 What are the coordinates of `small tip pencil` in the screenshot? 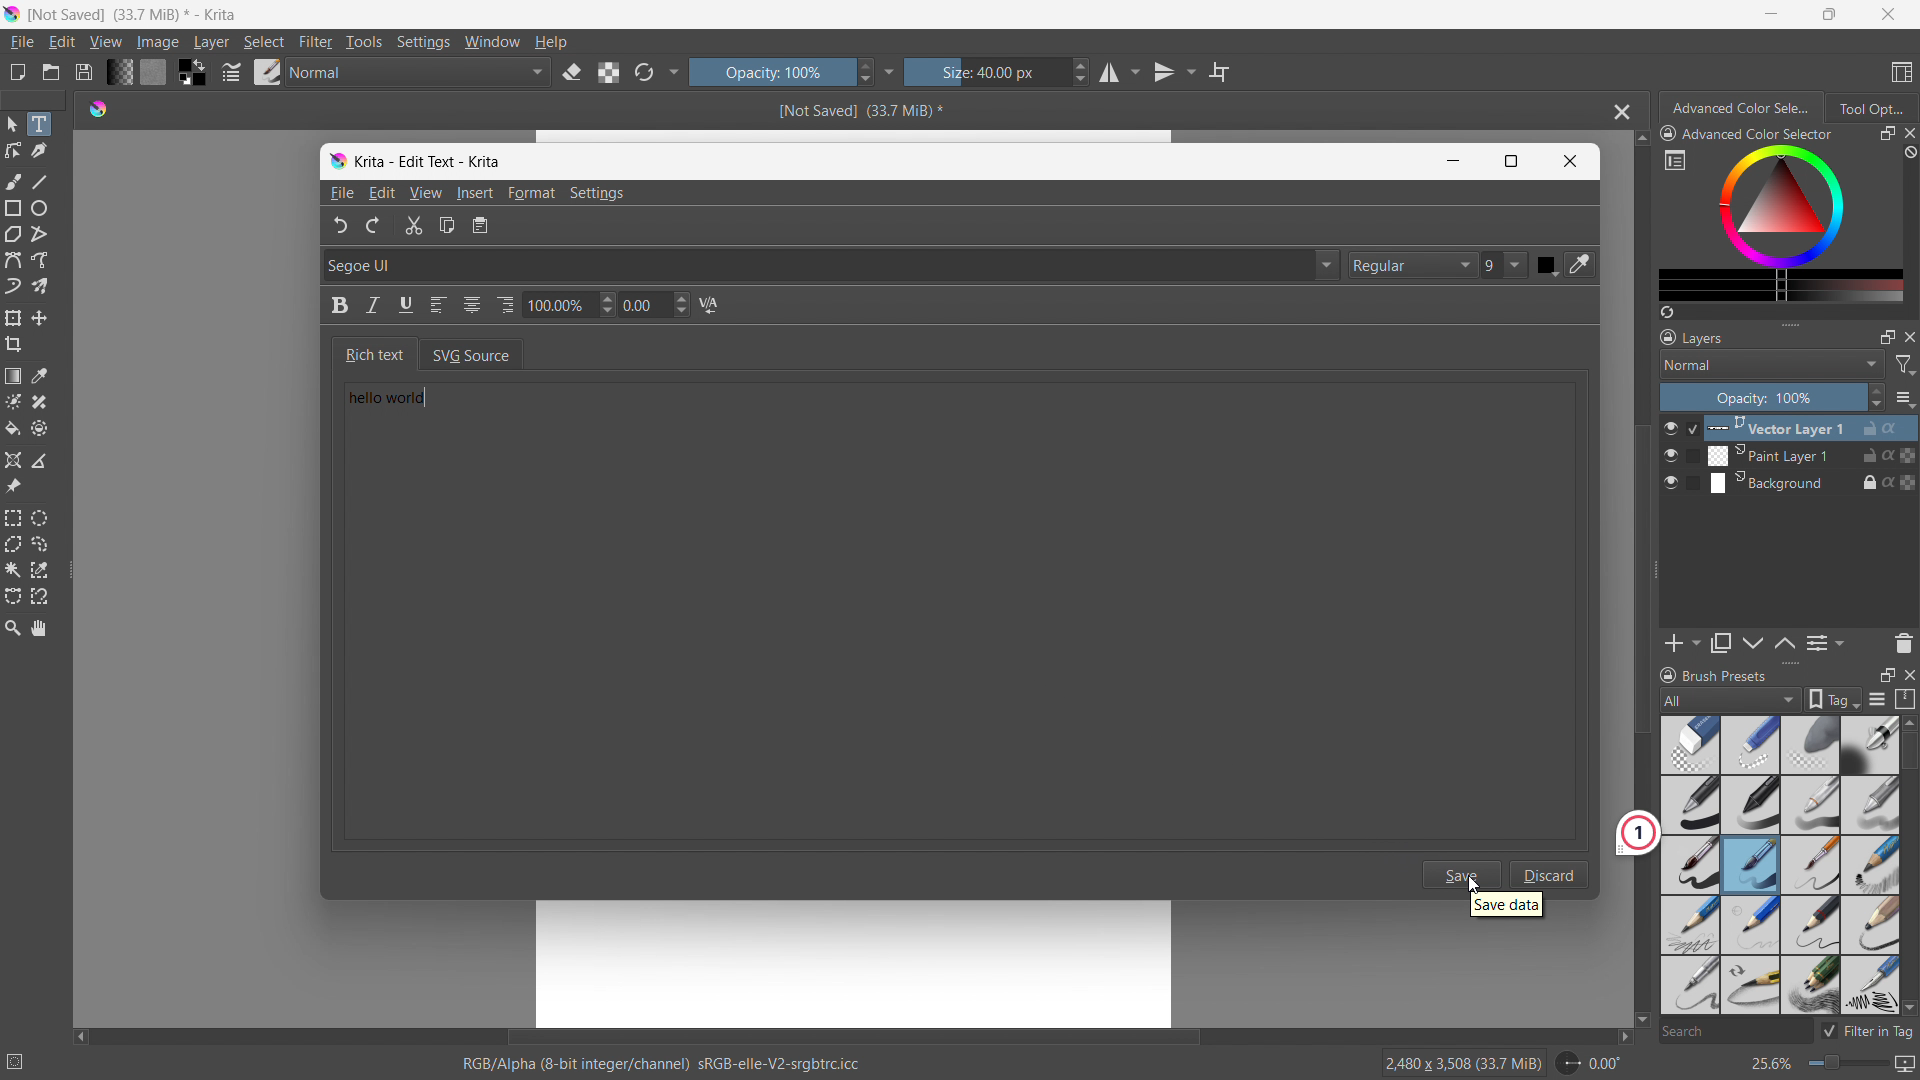 It's located at (1812, 925).